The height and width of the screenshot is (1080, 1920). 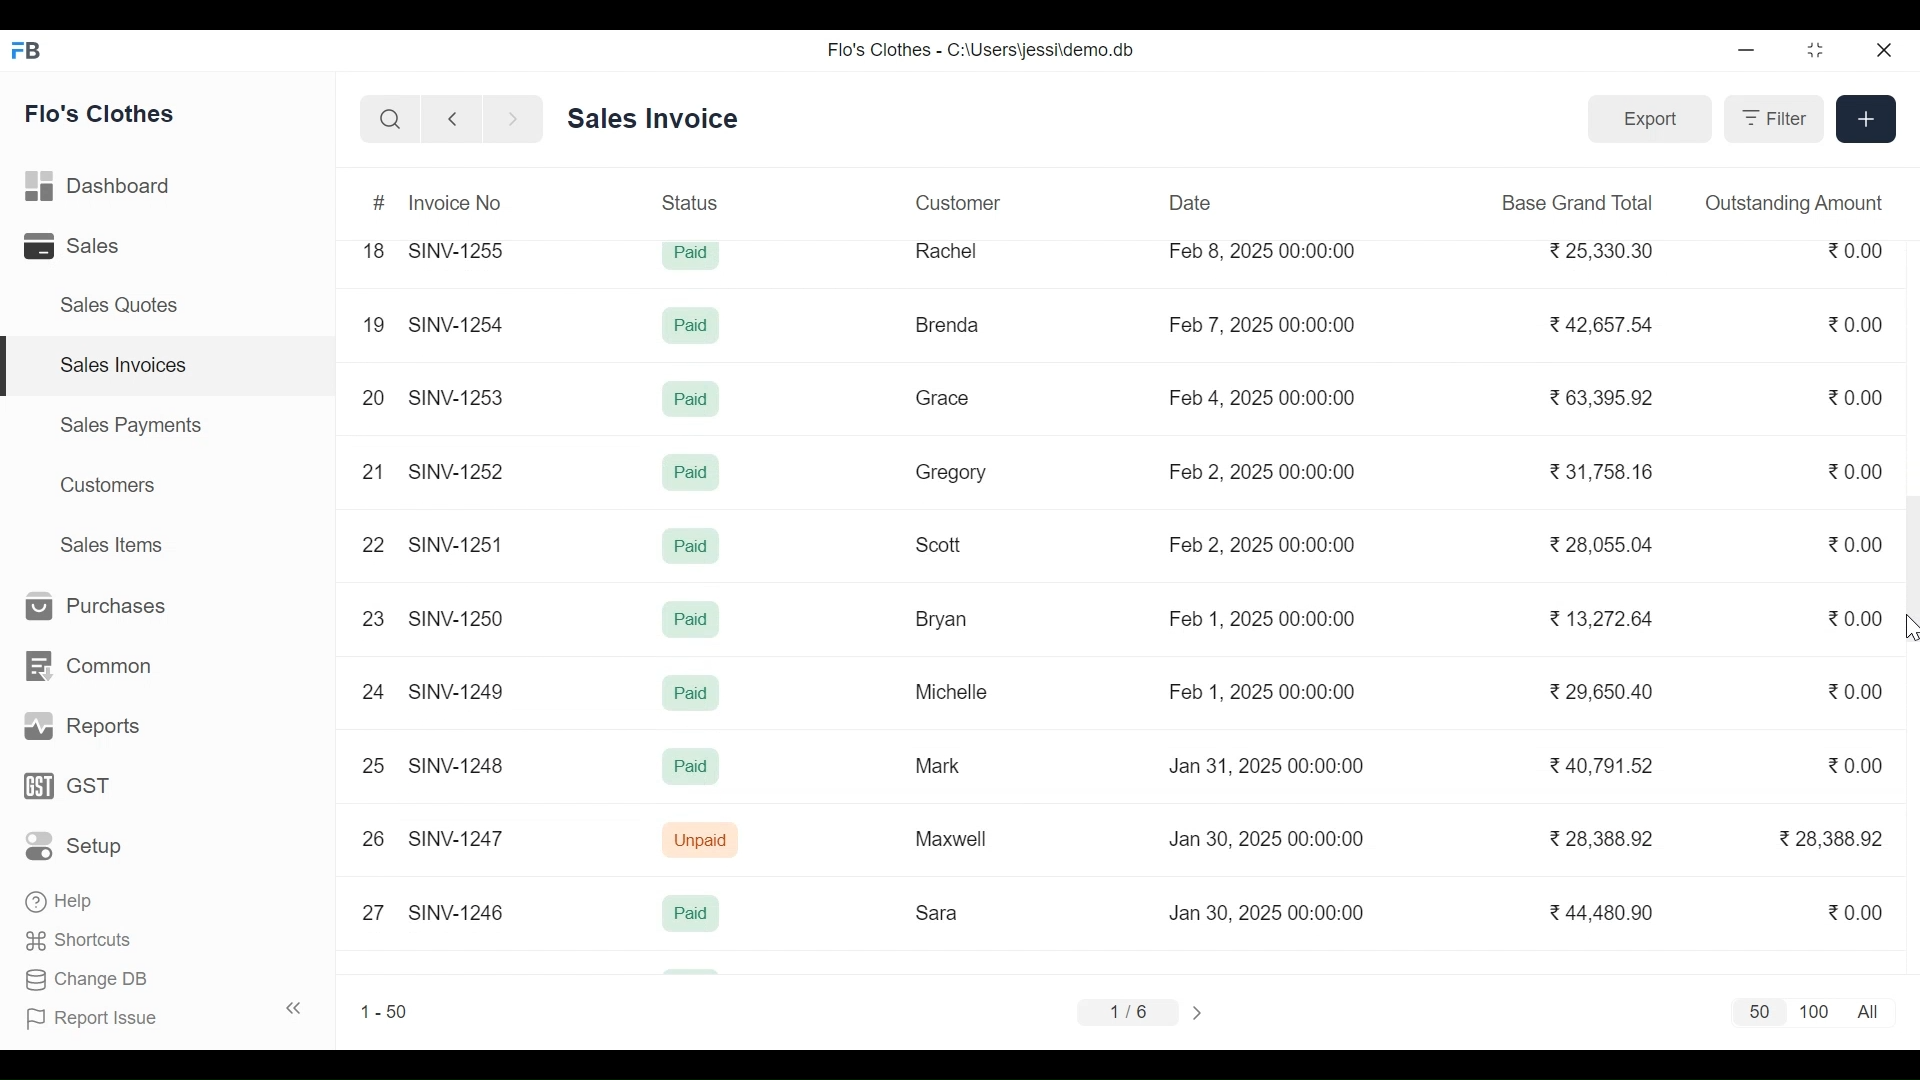 I want to click on Search, so click(x=390, y=120).